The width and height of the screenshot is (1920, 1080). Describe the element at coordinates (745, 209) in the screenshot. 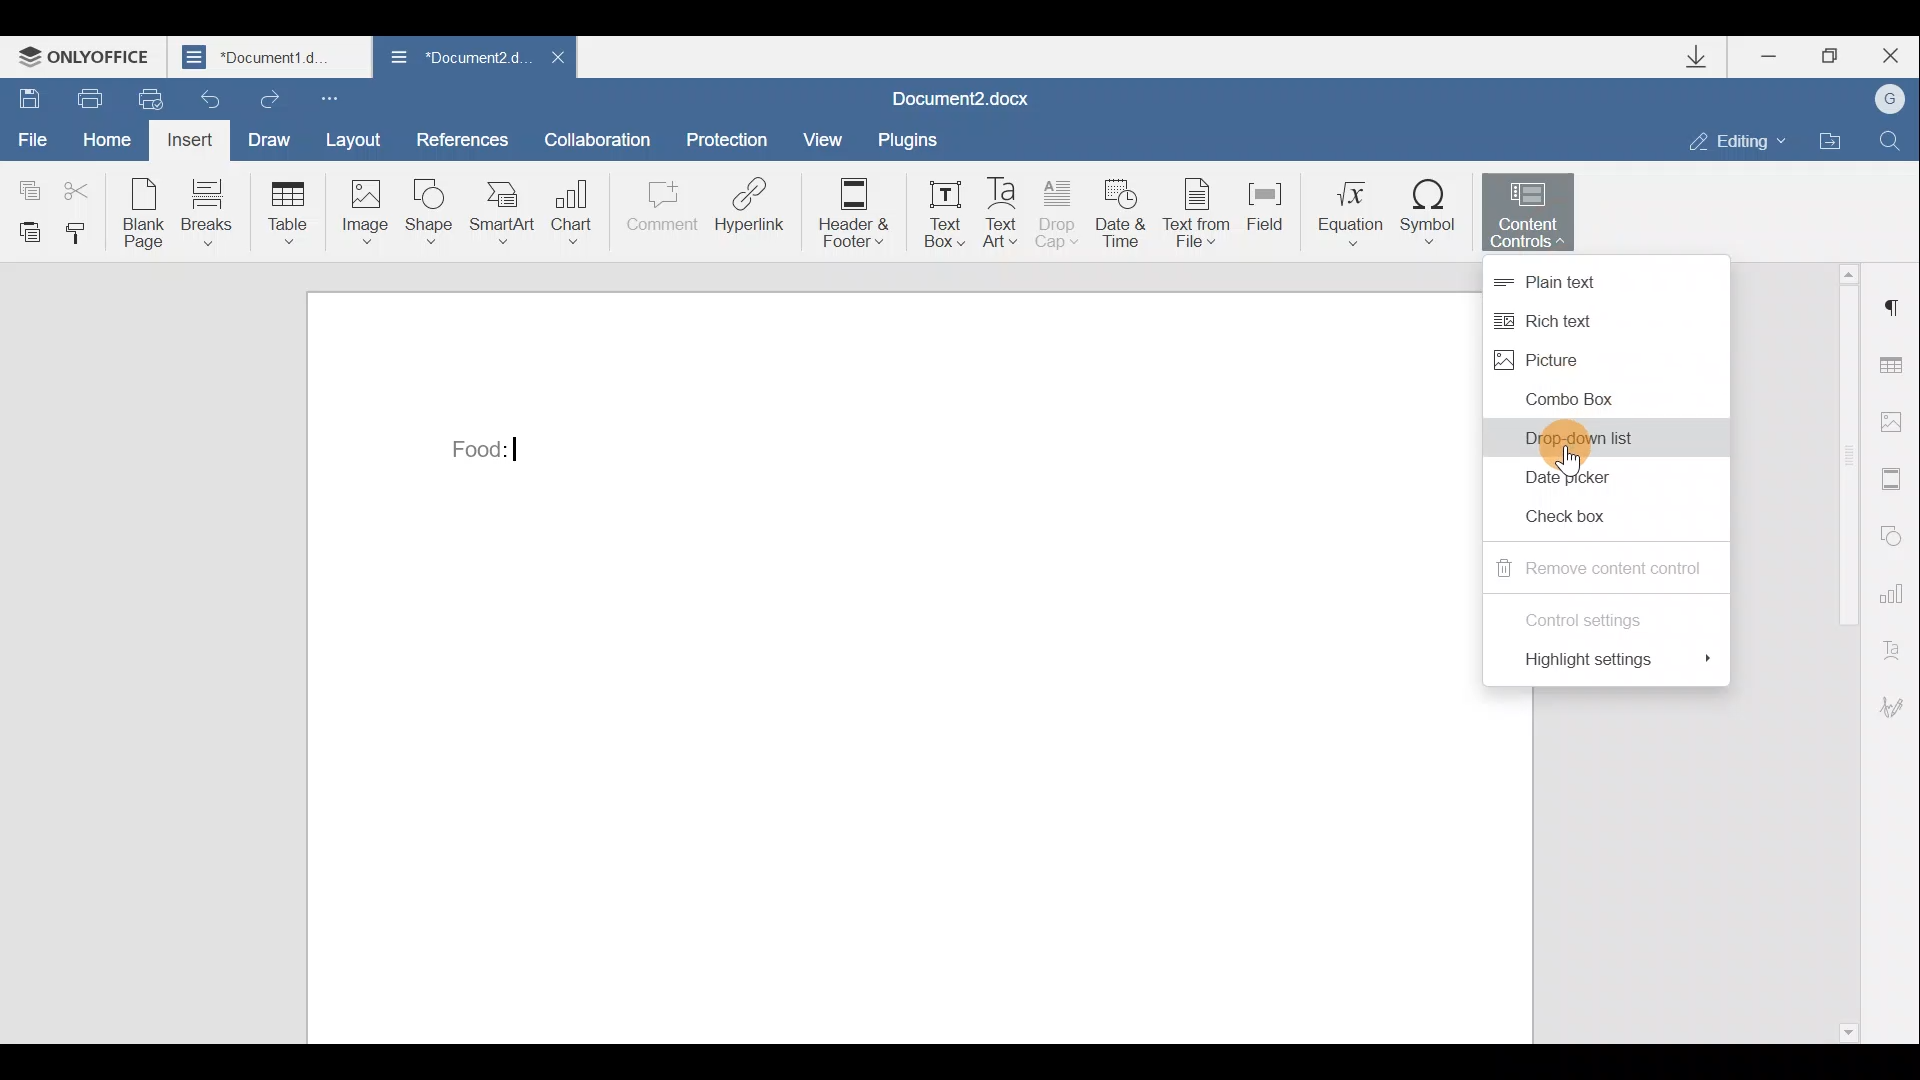

I see `Hyperlink` at that location.